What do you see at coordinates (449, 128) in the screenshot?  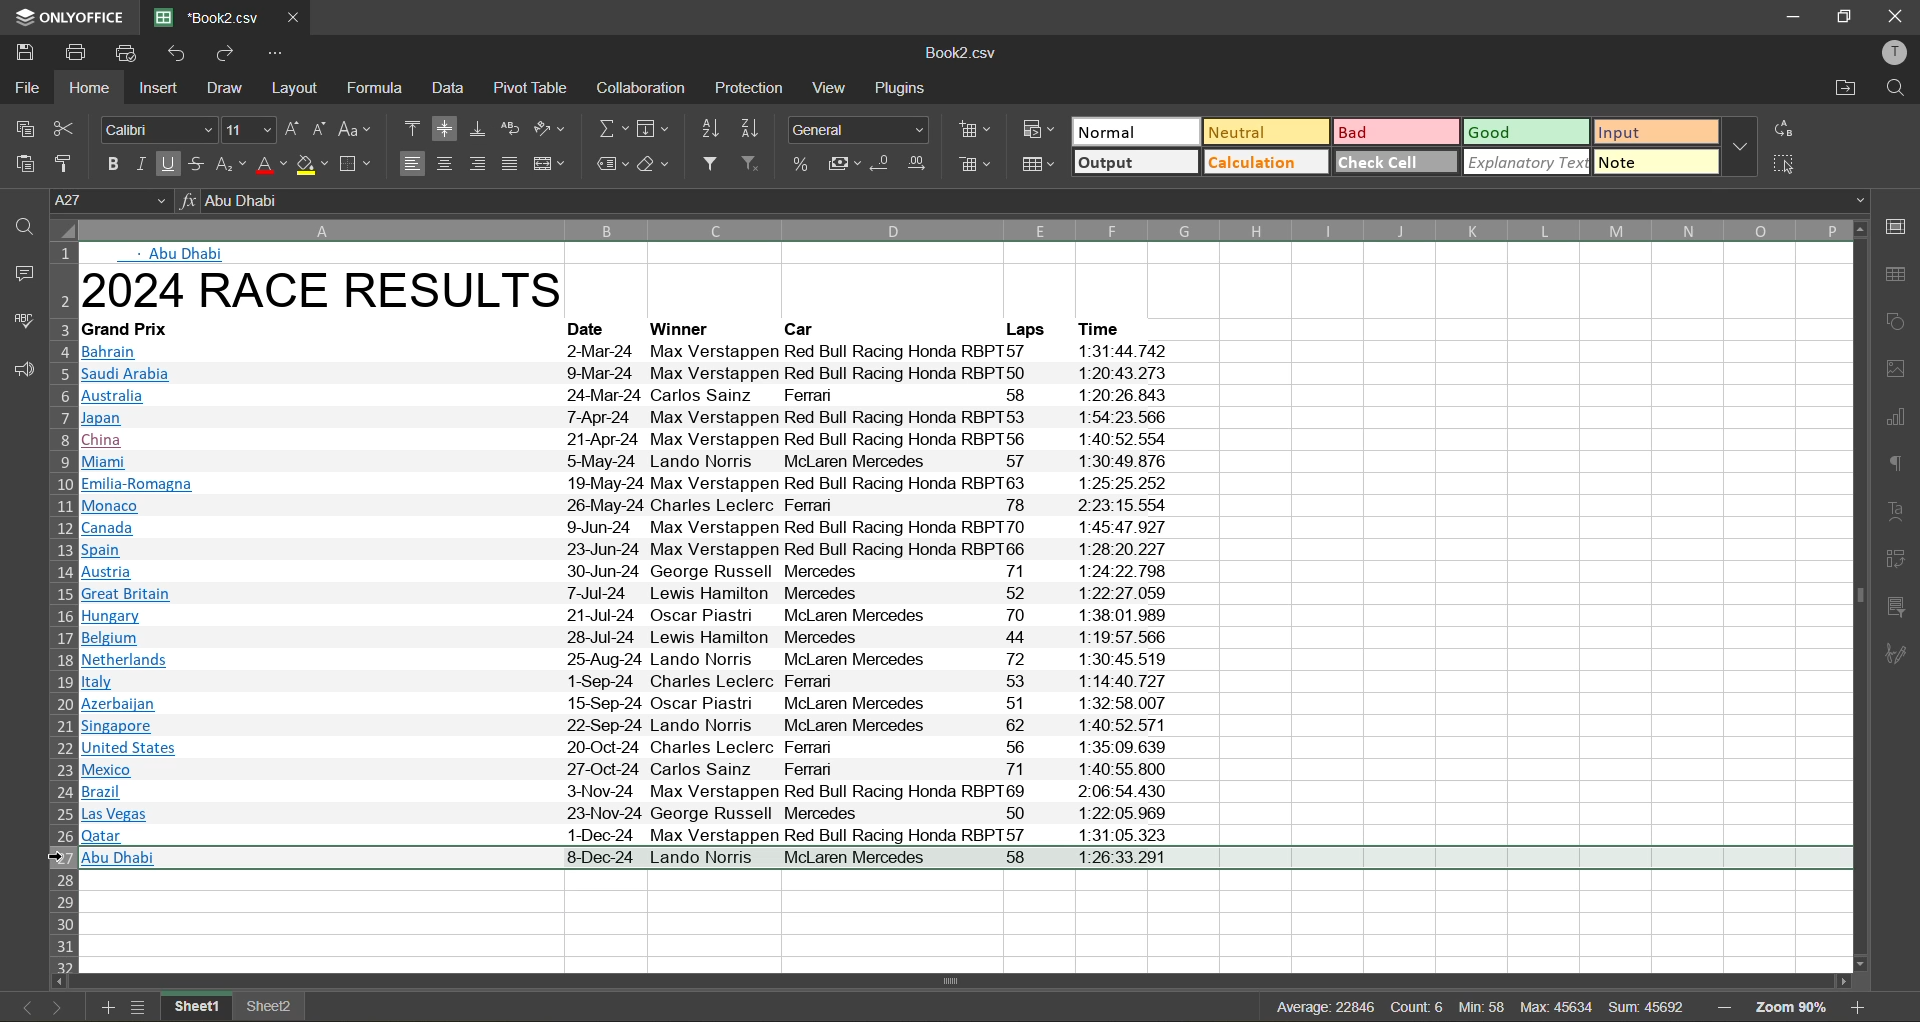 I see `align middle` at bounding box center [449, 128].